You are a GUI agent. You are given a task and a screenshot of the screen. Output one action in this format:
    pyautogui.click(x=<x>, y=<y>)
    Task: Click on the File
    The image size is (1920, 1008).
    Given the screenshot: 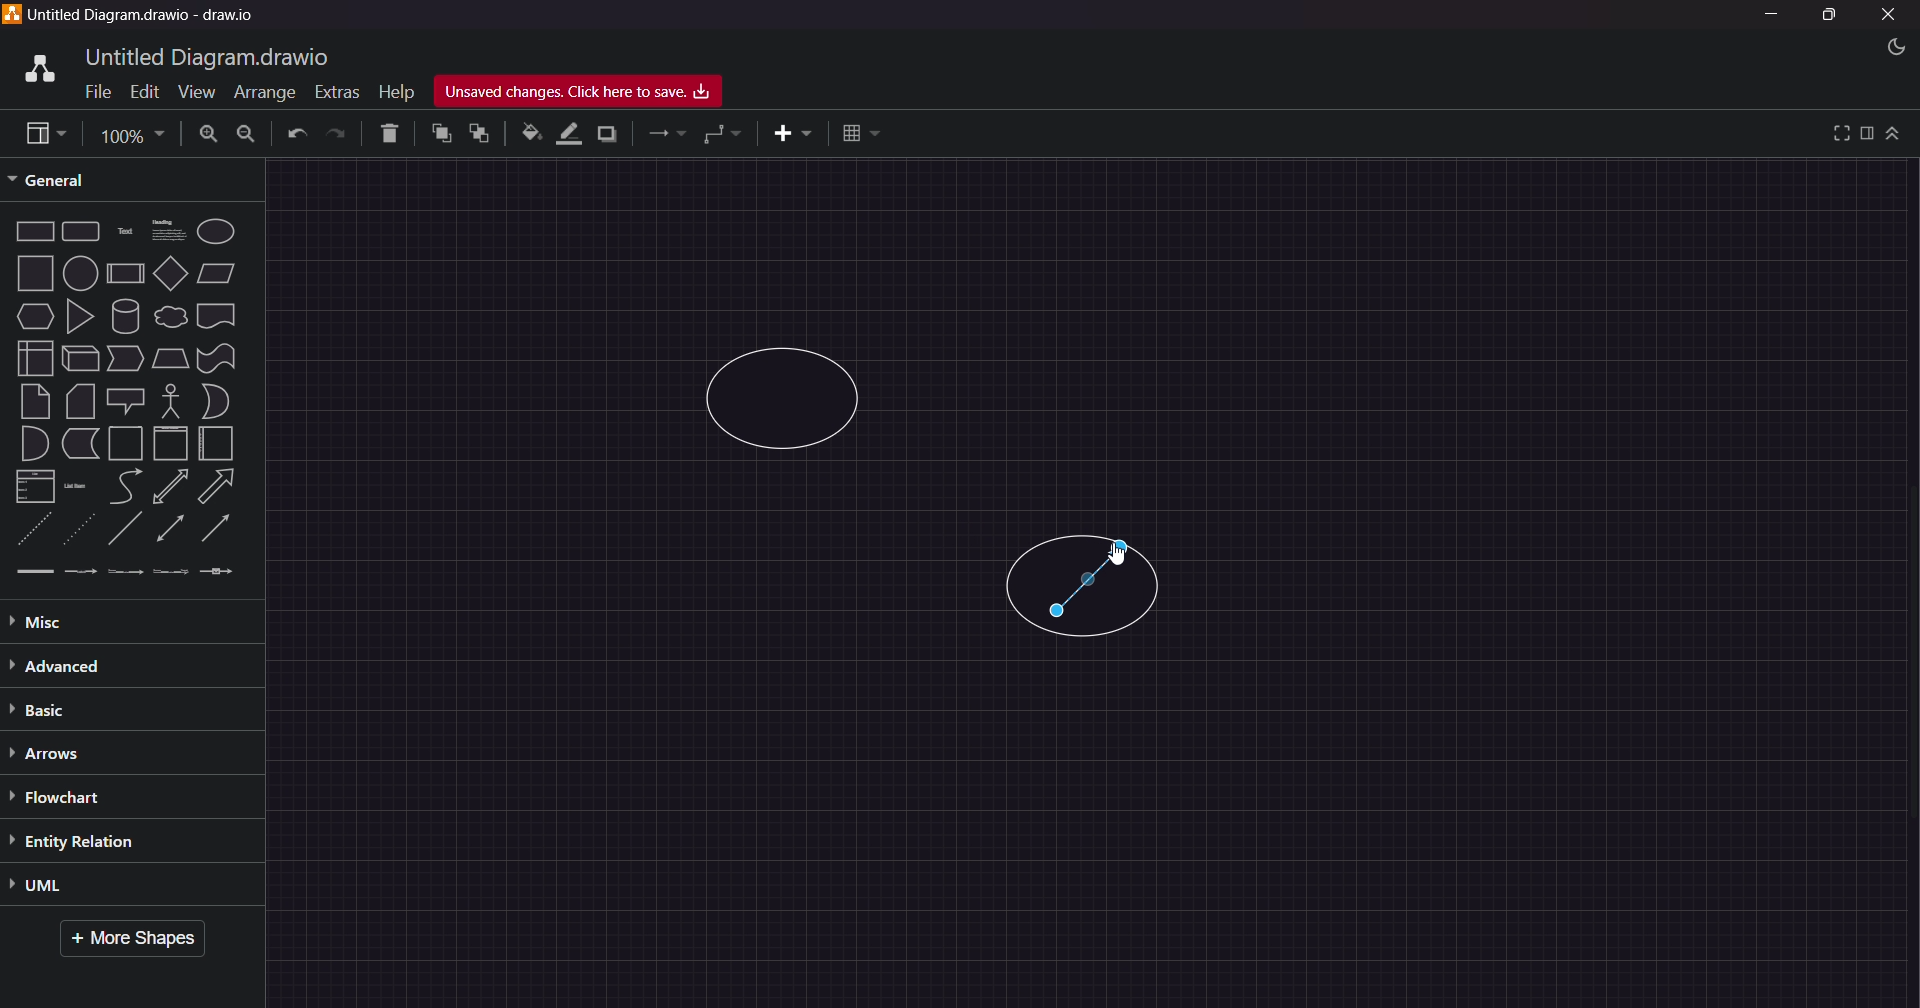 What is the action you would take?
    pyautogui.click(x=94, y=93)
    